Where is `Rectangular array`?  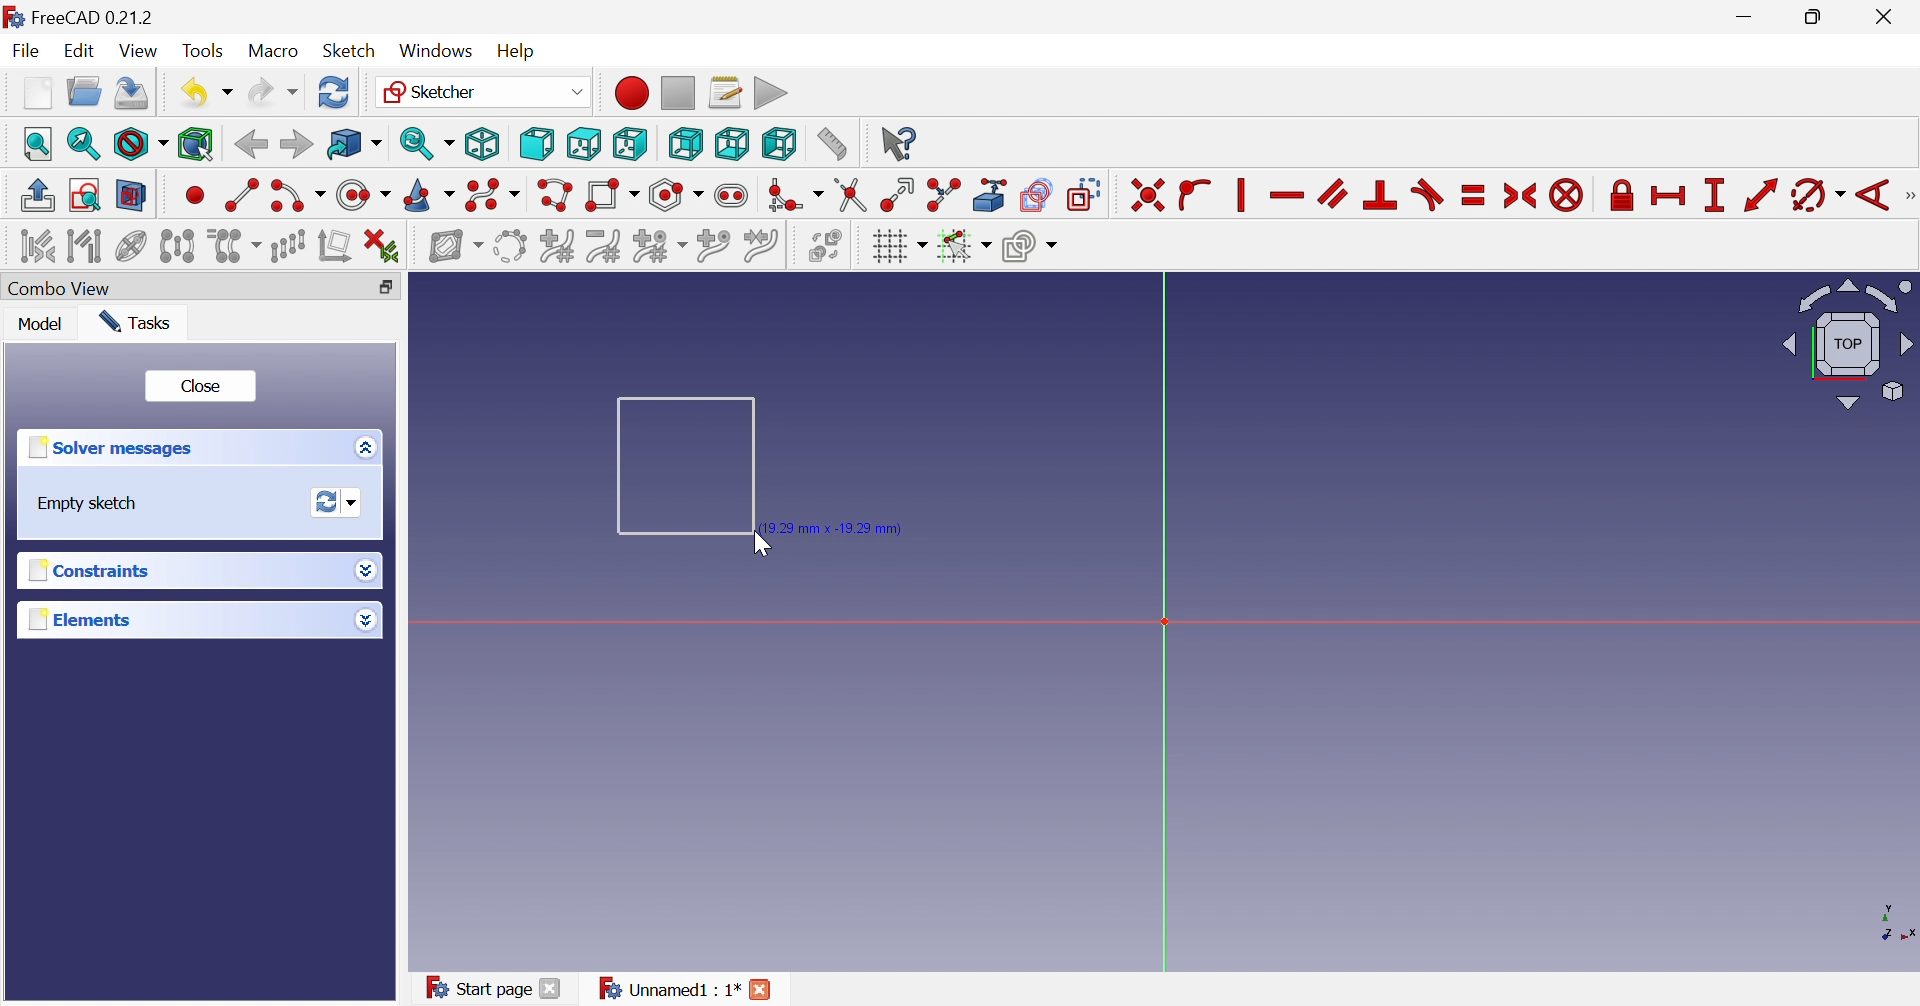
Rectangular array is located at coordinates (288, 246).